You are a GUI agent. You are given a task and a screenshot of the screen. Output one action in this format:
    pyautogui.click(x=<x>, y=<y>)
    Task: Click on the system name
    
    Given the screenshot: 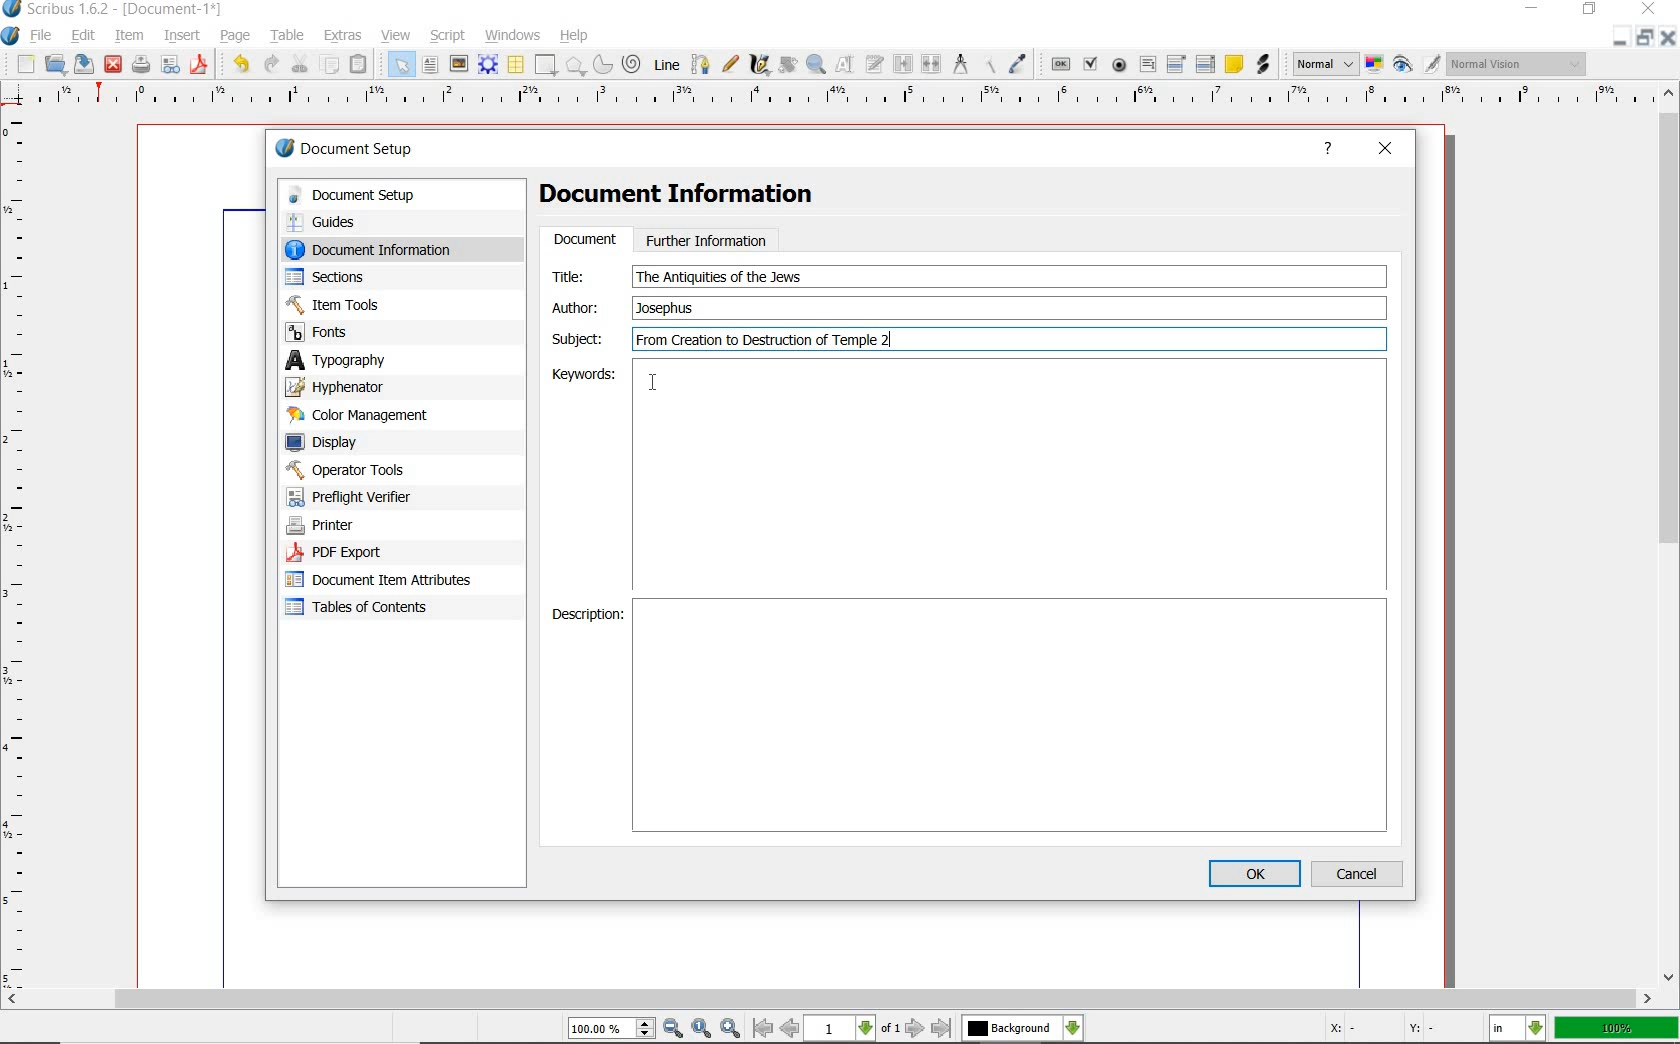 What is the action you would take?
    pyautogui.click(x=113, y=10)
    